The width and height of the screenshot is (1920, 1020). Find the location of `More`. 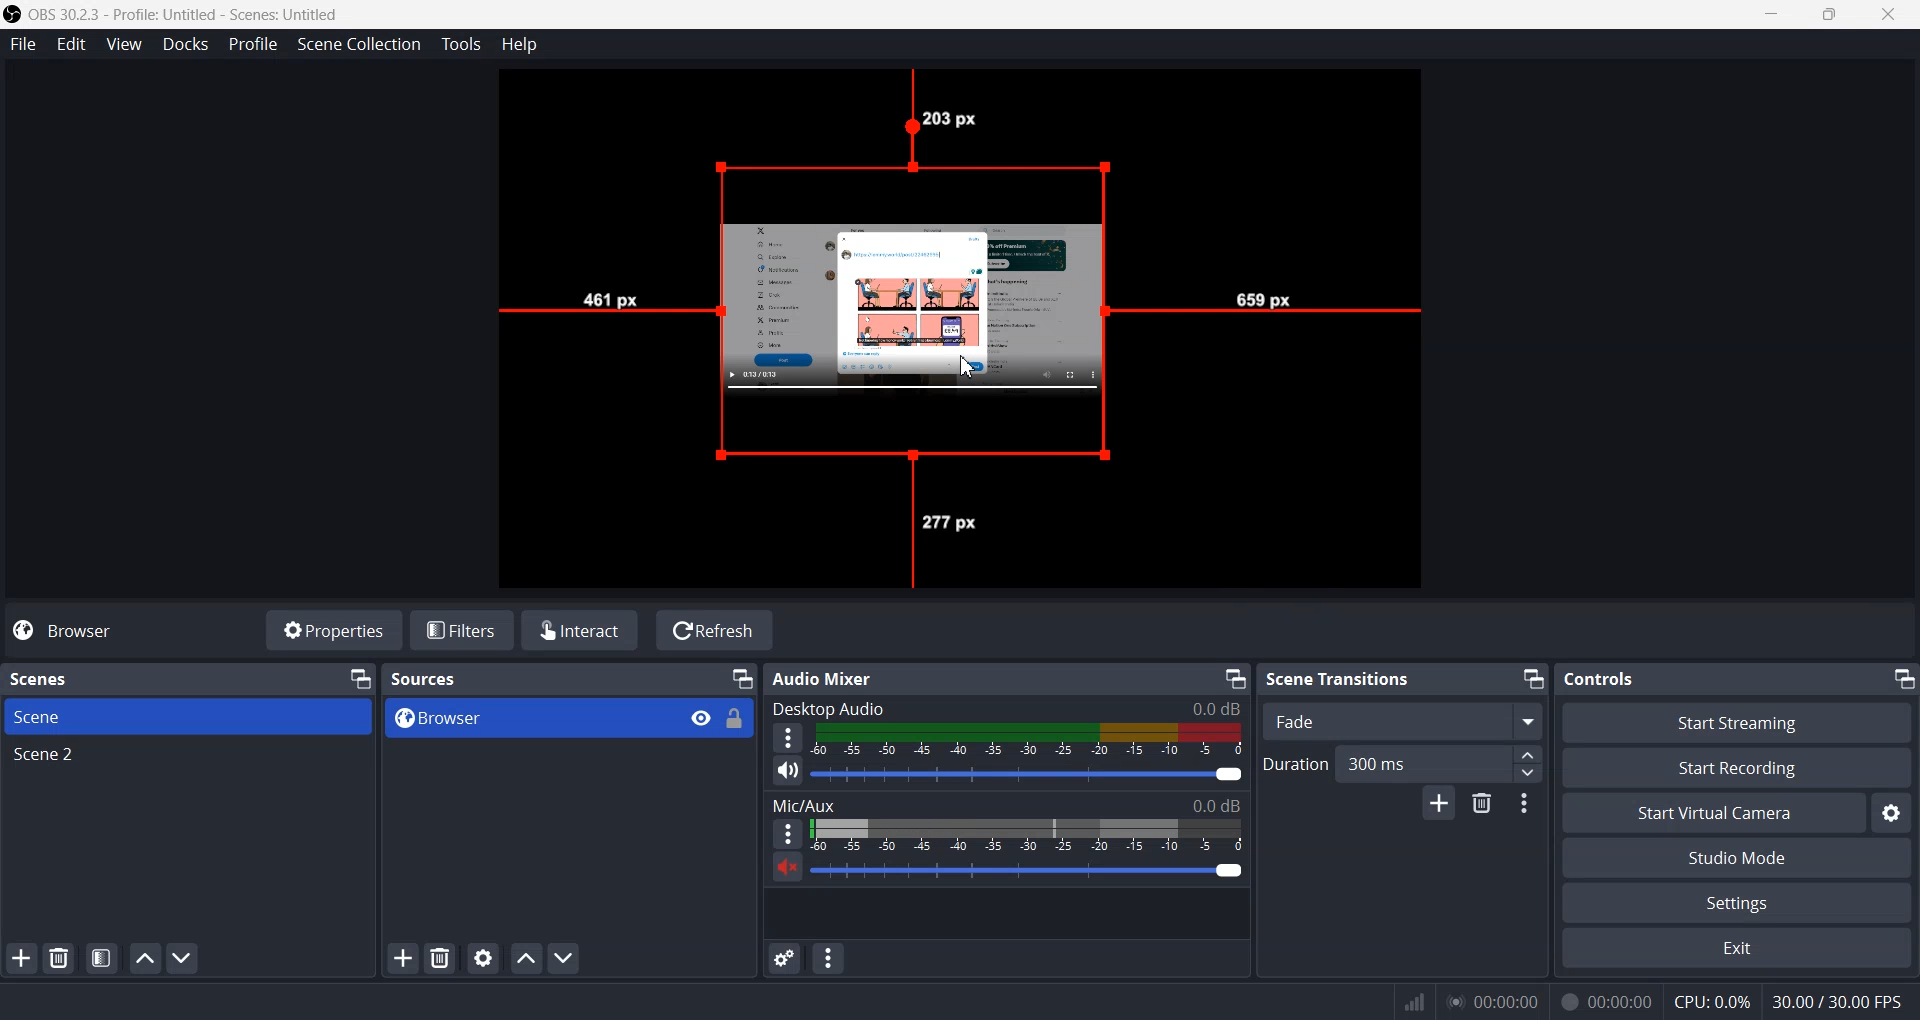

More is located at coordinates (788, 737).